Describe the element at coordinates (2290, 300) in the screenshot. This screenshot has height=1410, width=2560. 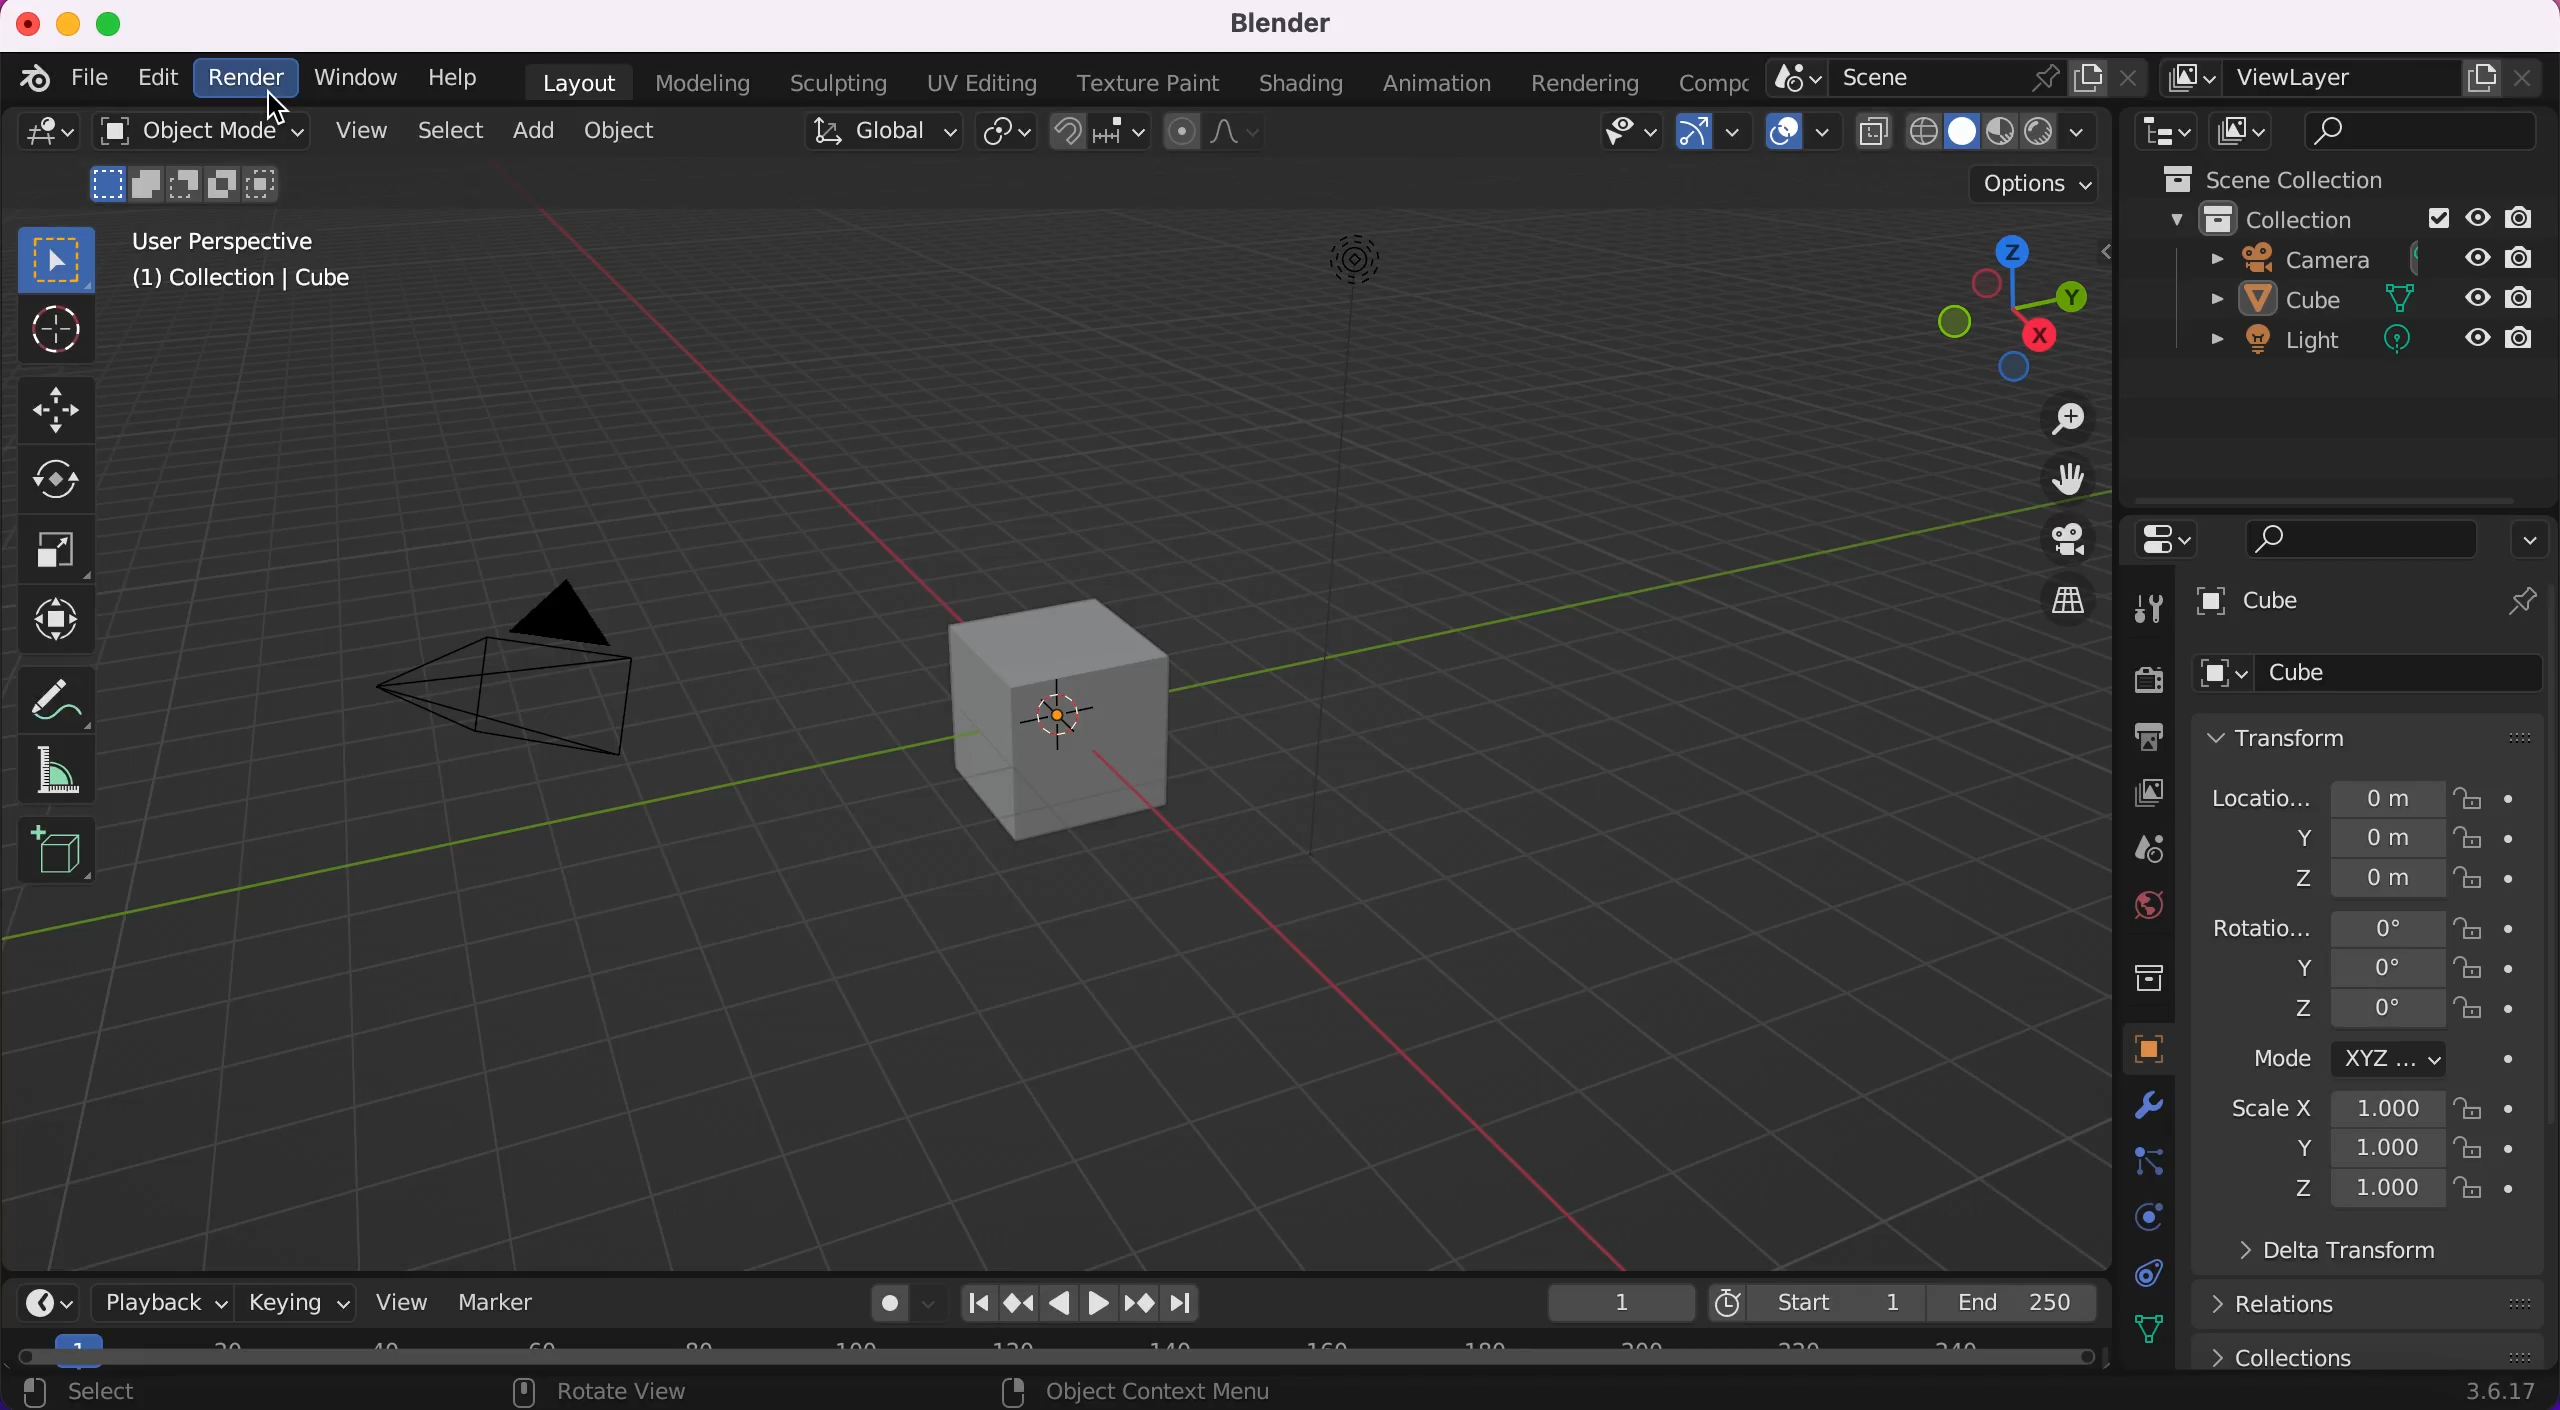
I see `sube` at that location.